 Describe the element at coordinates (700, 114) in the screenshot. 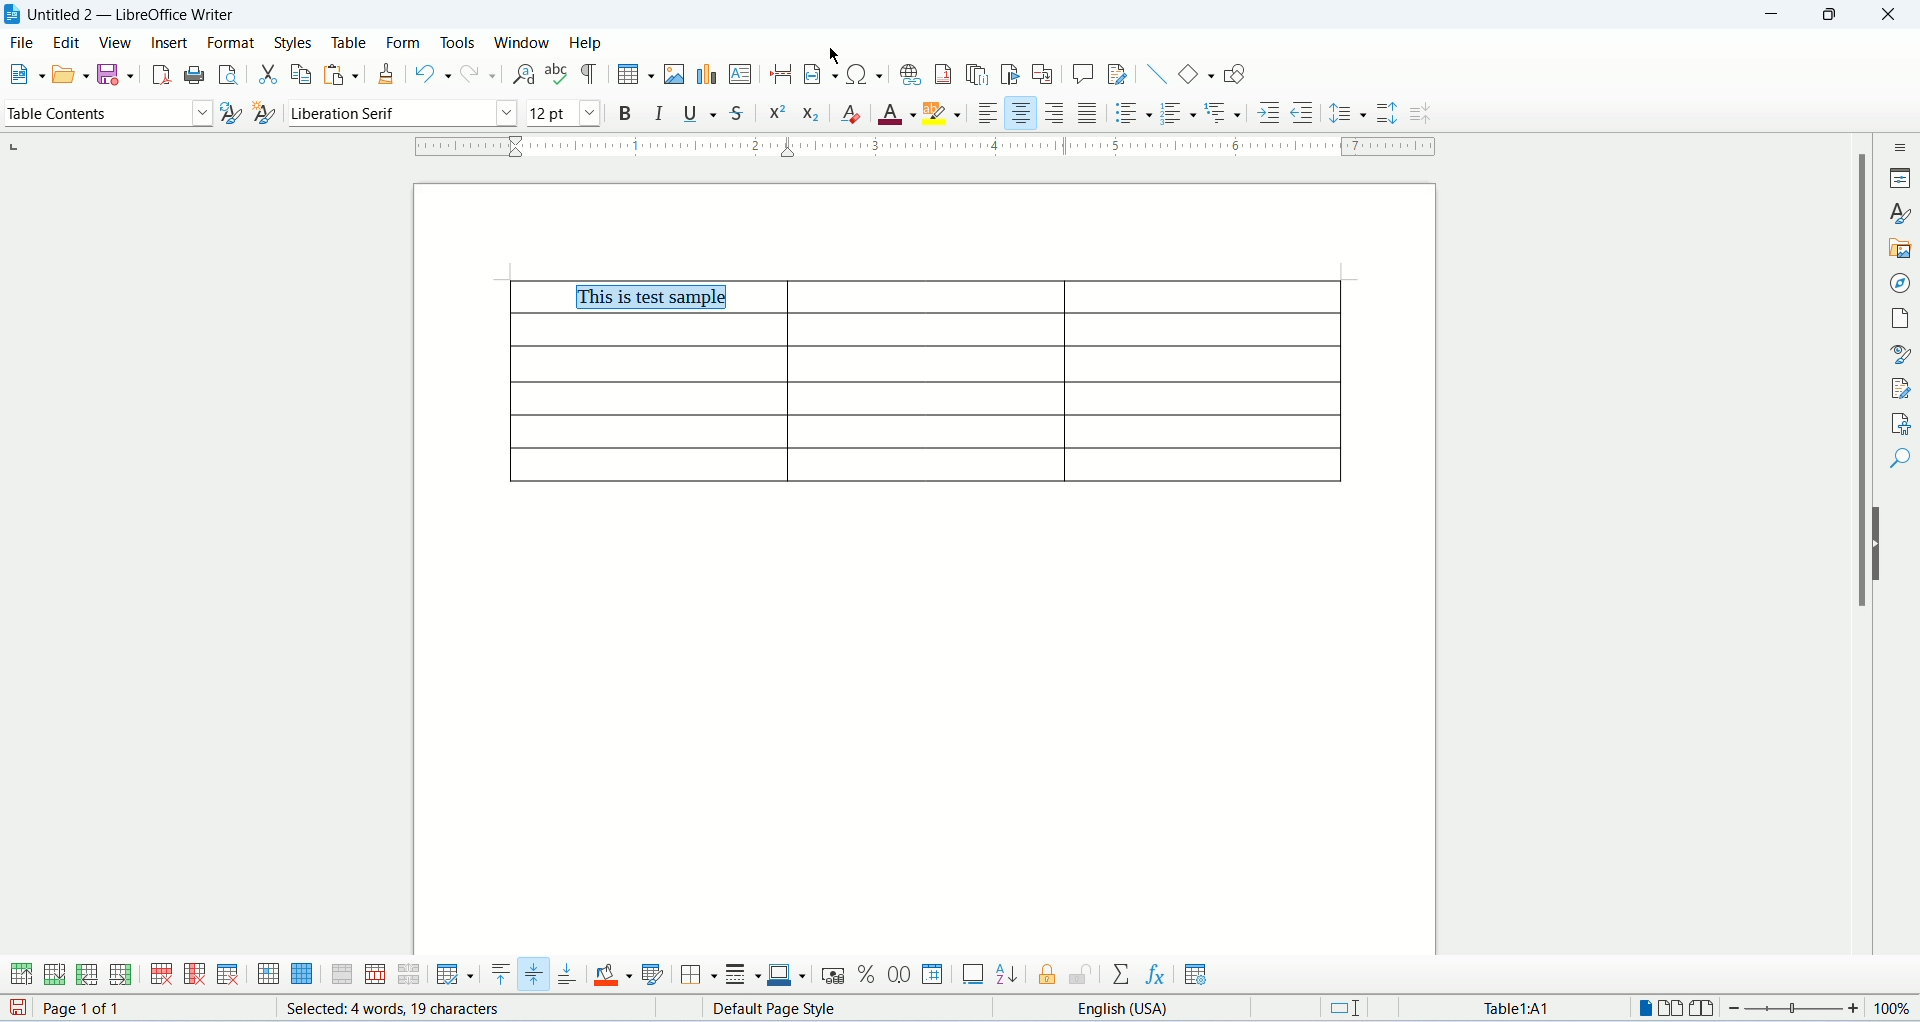

I see `underline` at that location.